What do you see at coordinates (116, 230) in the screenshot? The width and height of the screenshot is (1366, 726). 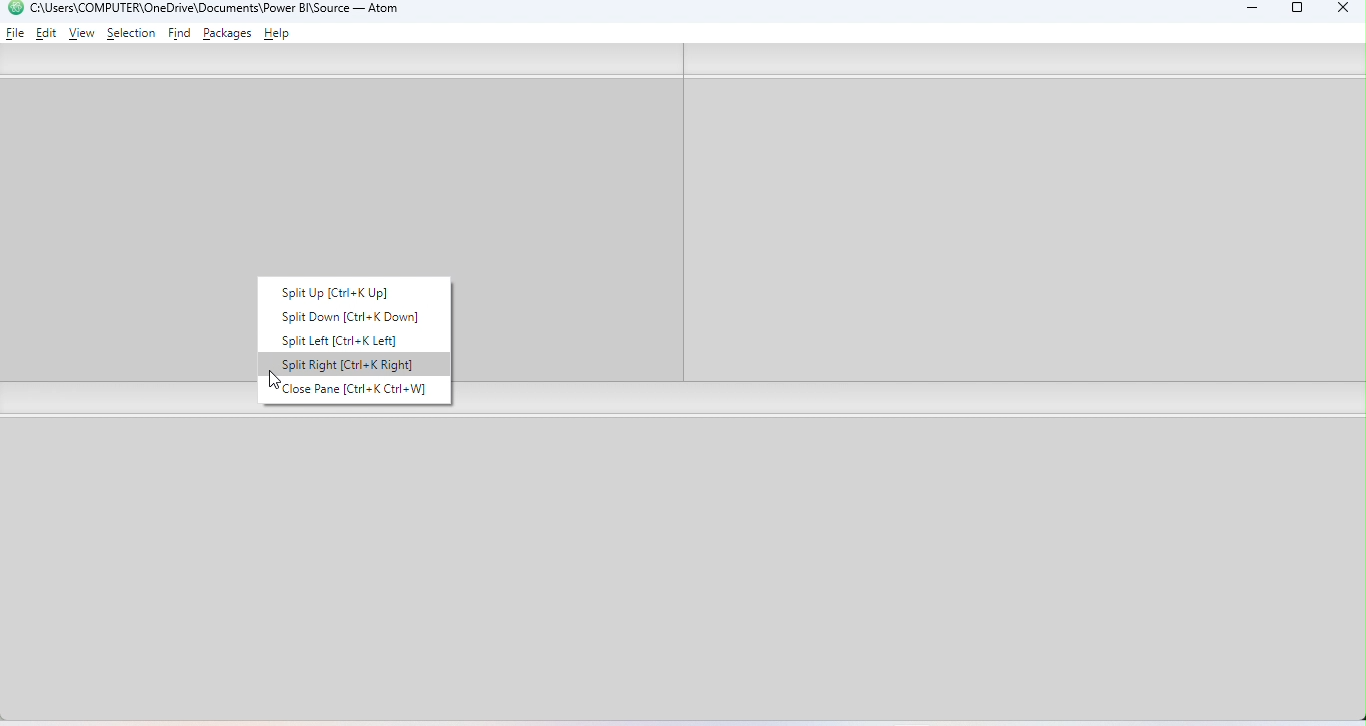 I see `Pane 1` at bounding box center [116, 230].